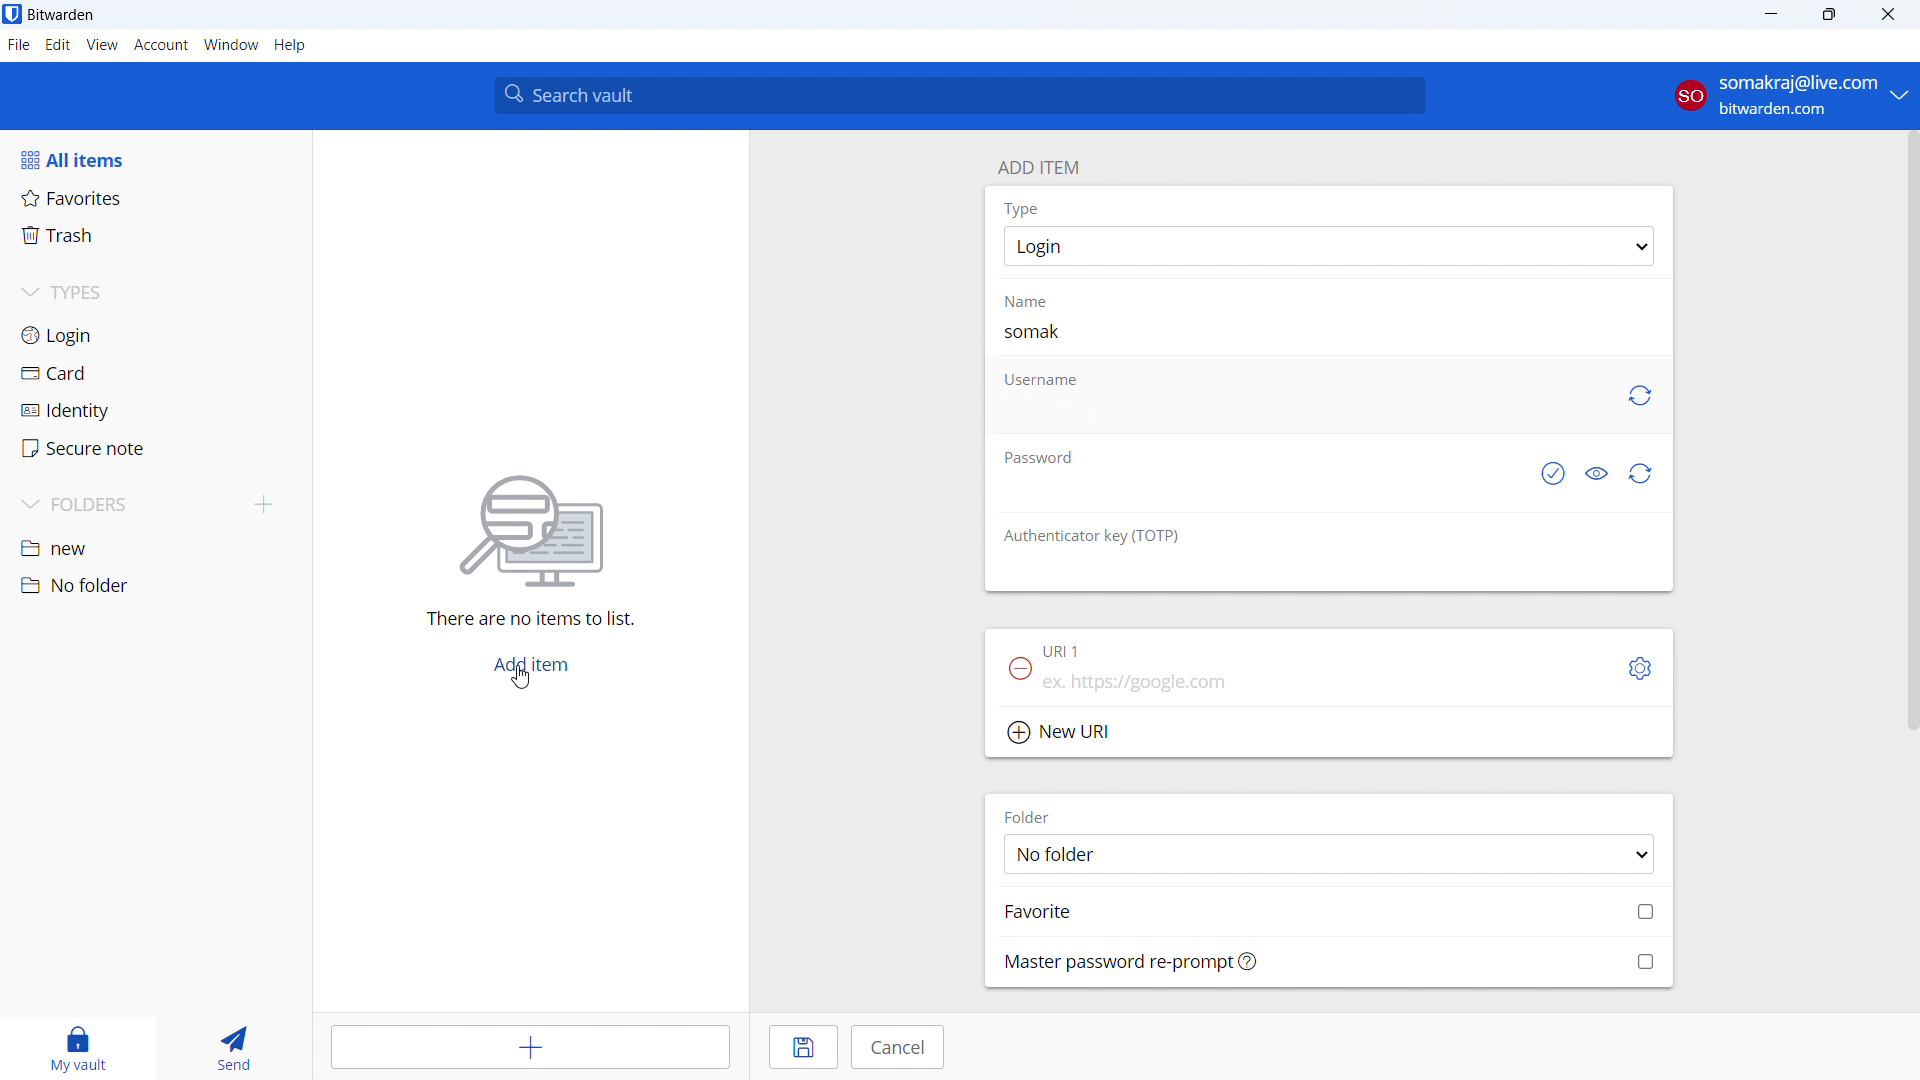 This screenshot has width=1920, height=1080. Describe the element at coordinates (534, 1047) in the screenshot. I see `add item` at that location.